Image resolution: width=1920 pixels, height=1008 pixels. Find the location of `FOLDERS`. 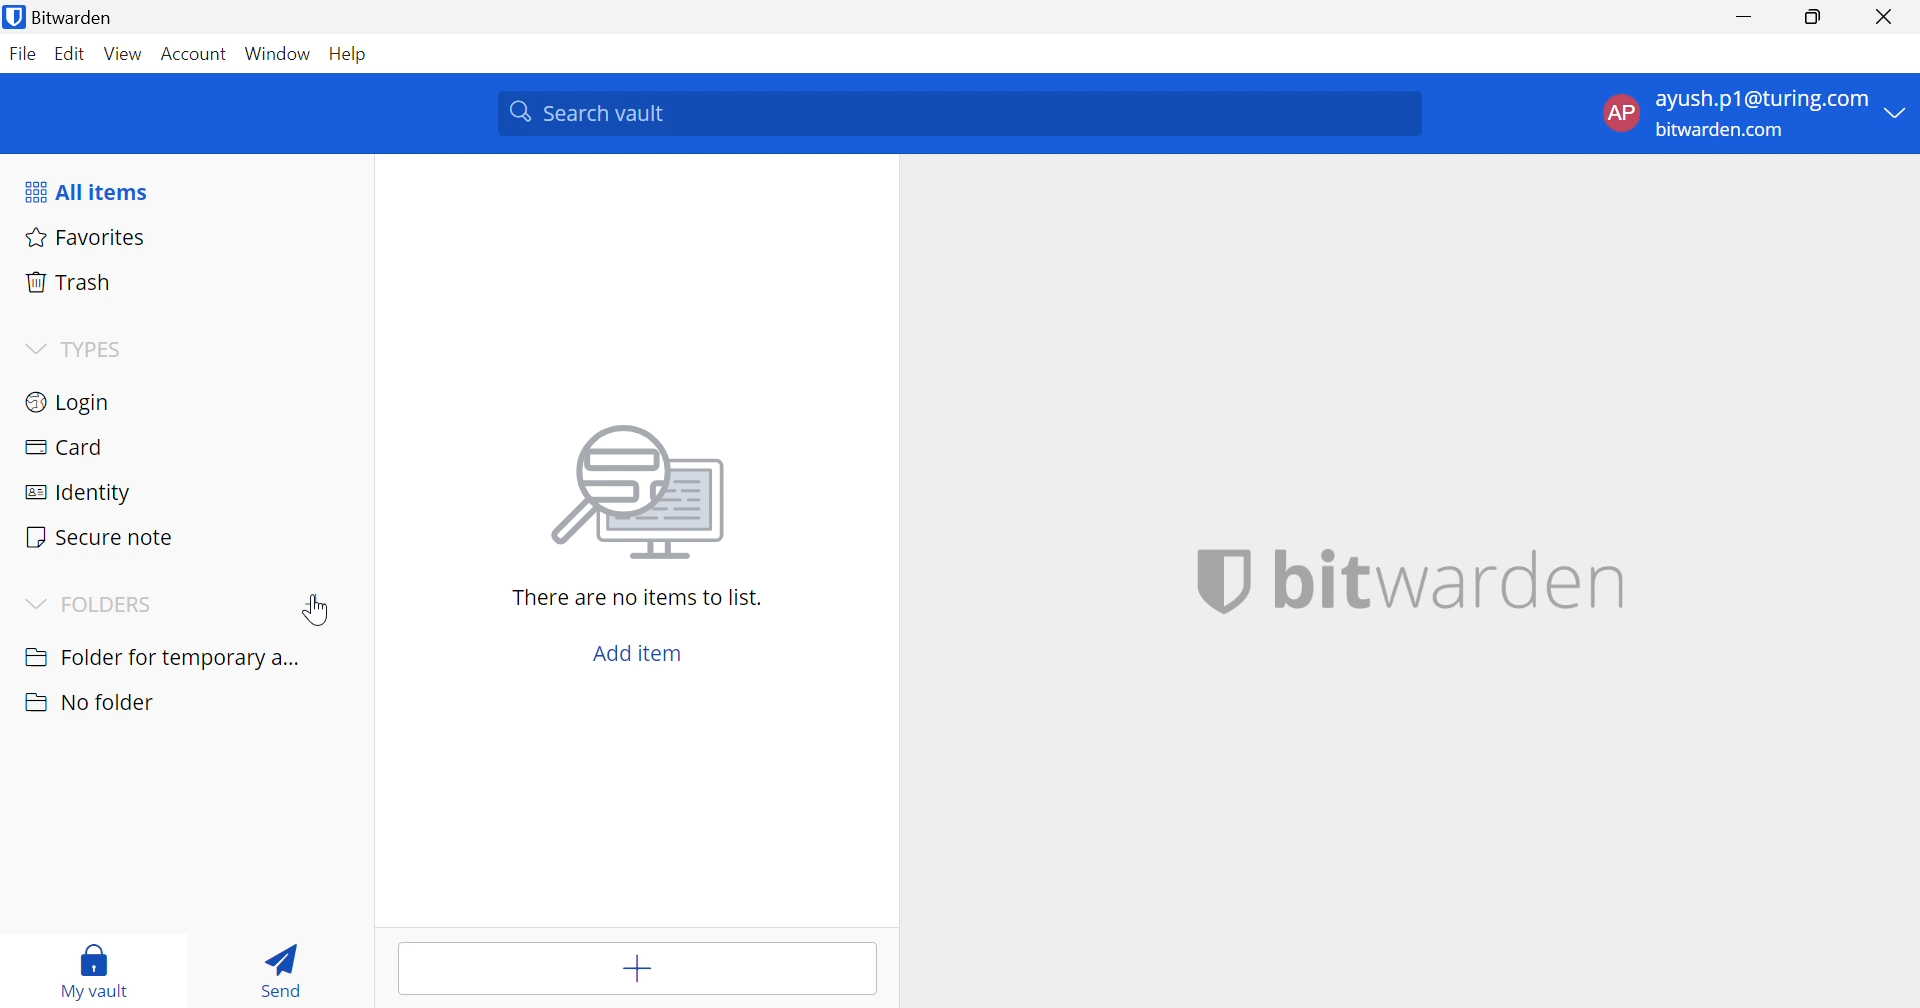

FOLDERS is located at coordinates (110, 605).